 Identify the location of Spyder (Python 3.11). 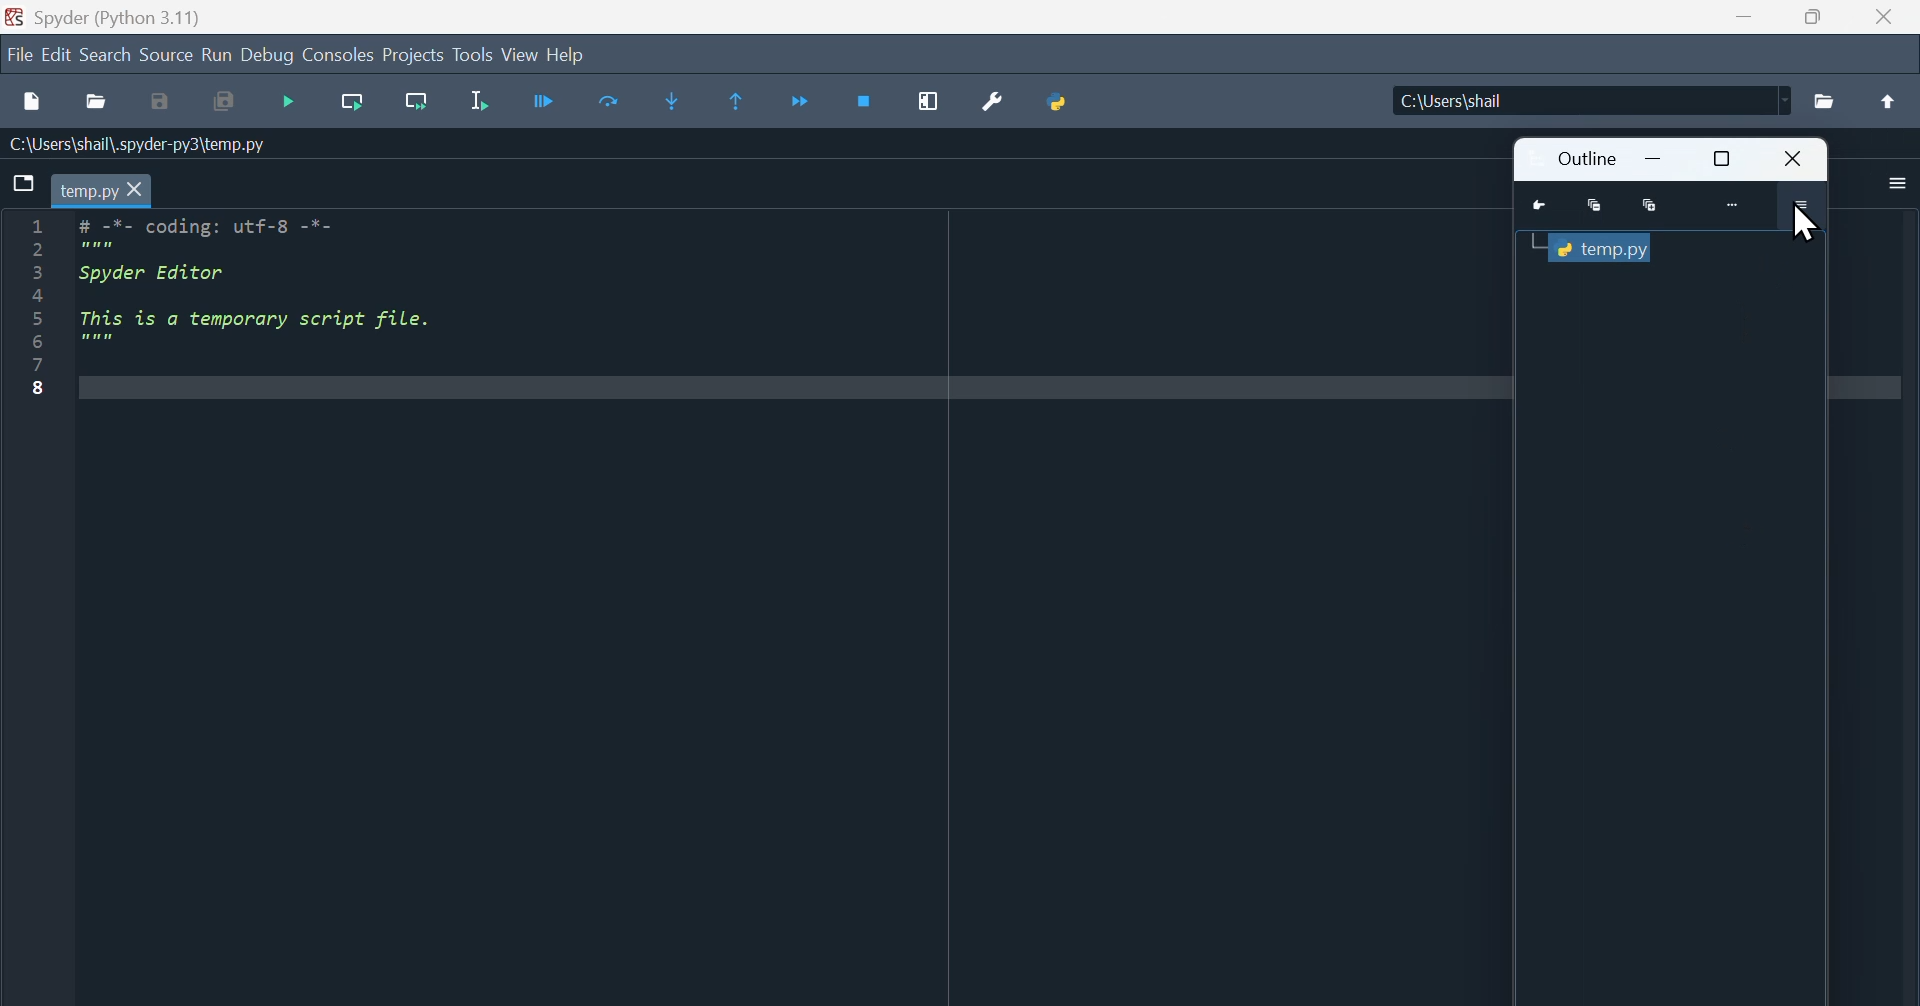
(126, 16).